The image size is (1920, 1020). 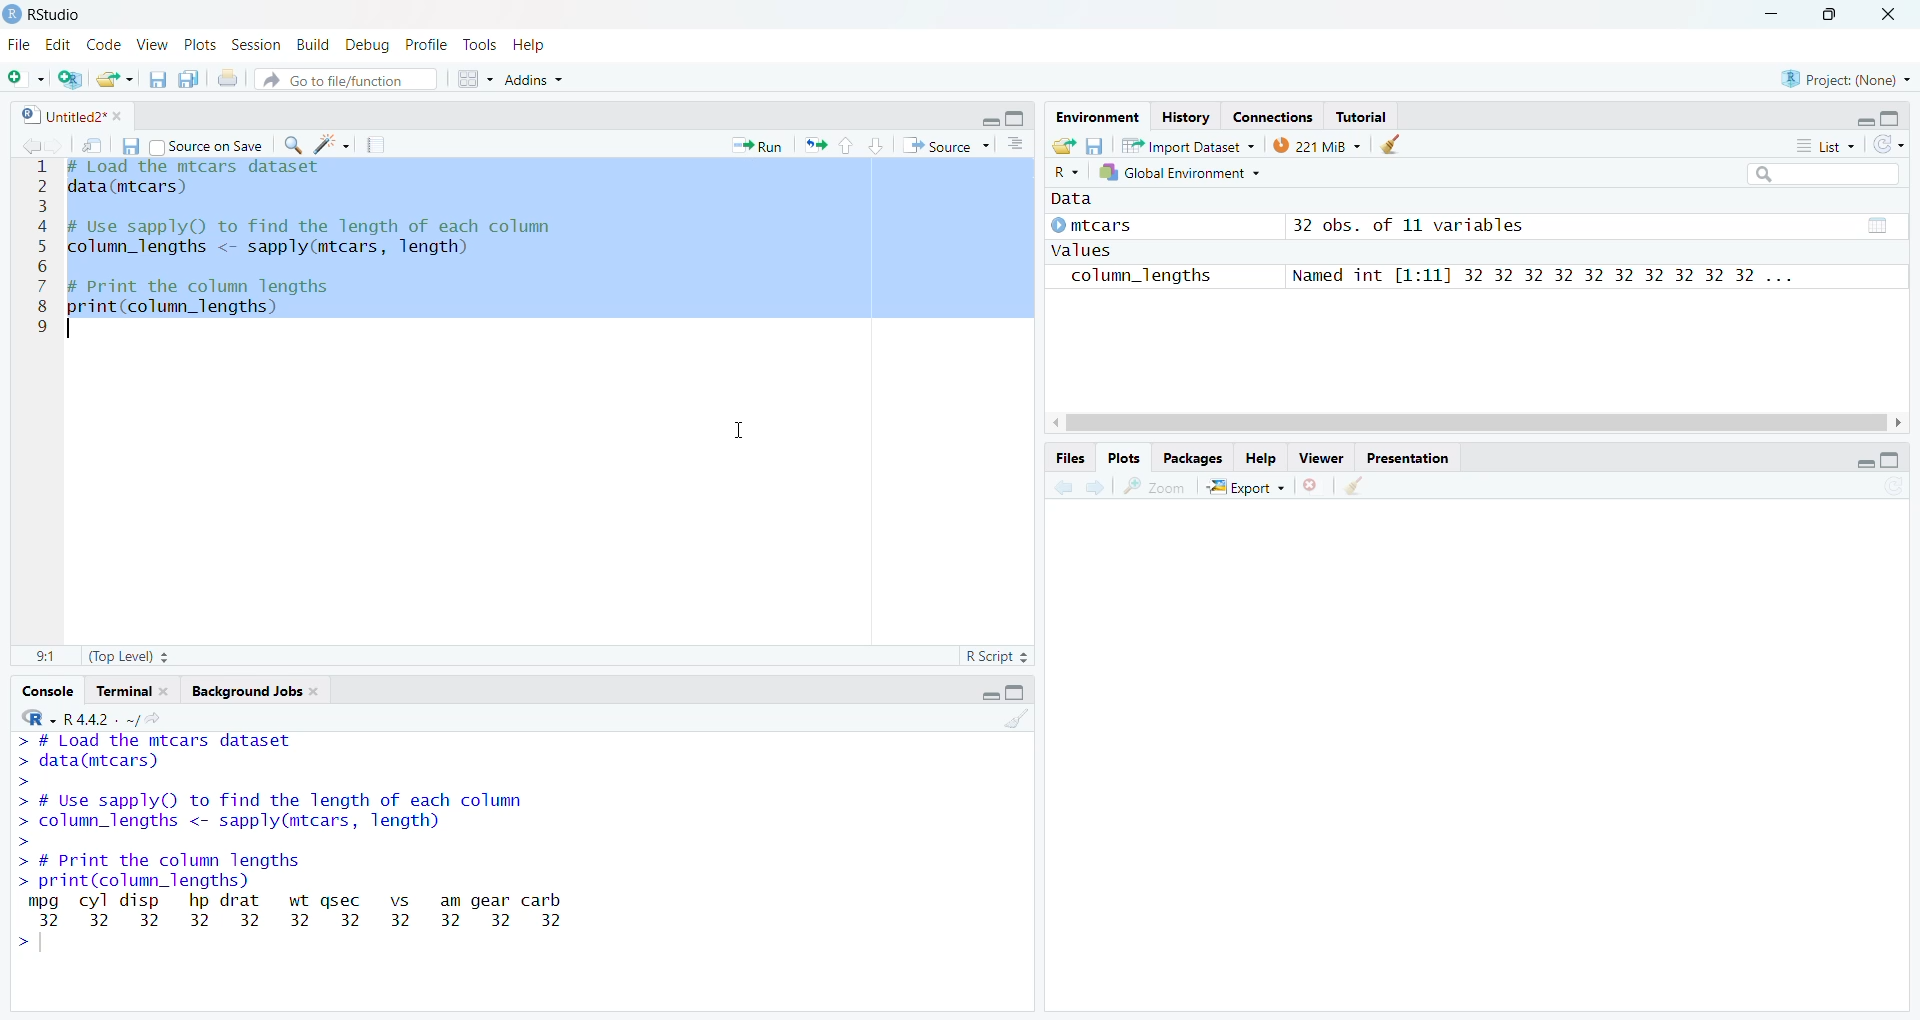 What do you see at coordinates (1179, 172) in the screenshot?
I see `Global Environment` at bounding box center [1179, 172].